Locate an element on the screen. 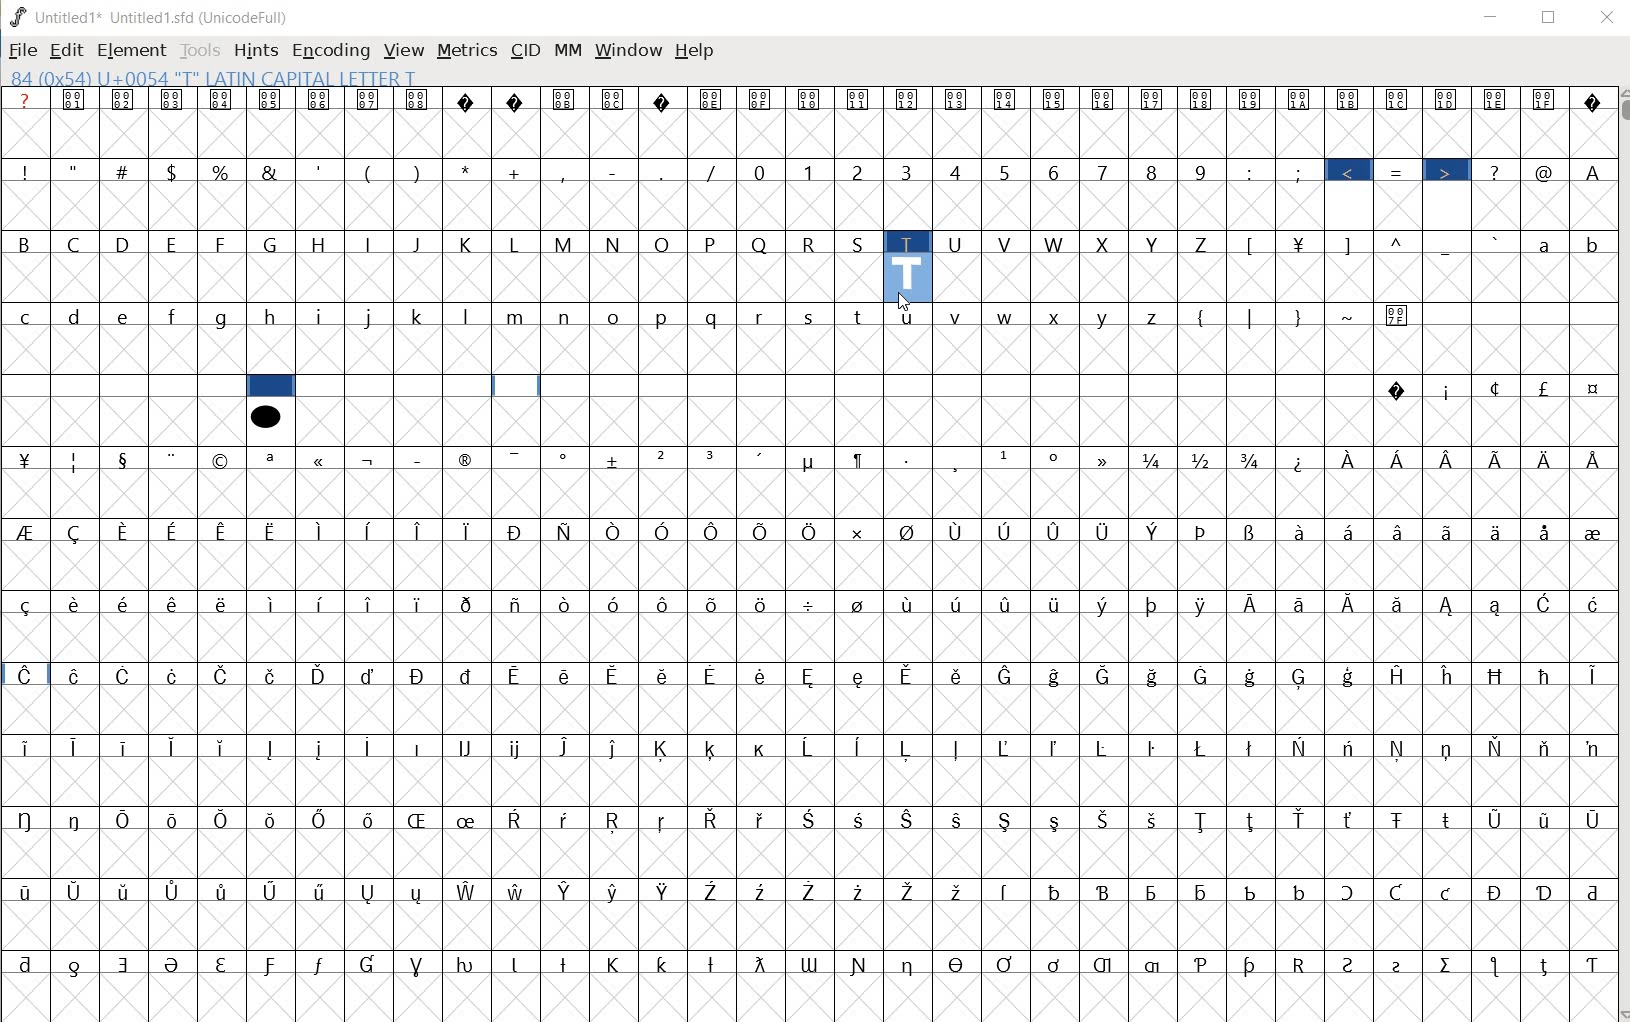 The height and width of the screenshot is (1022, 1630). Symbol is located at coordinates (369, 675).